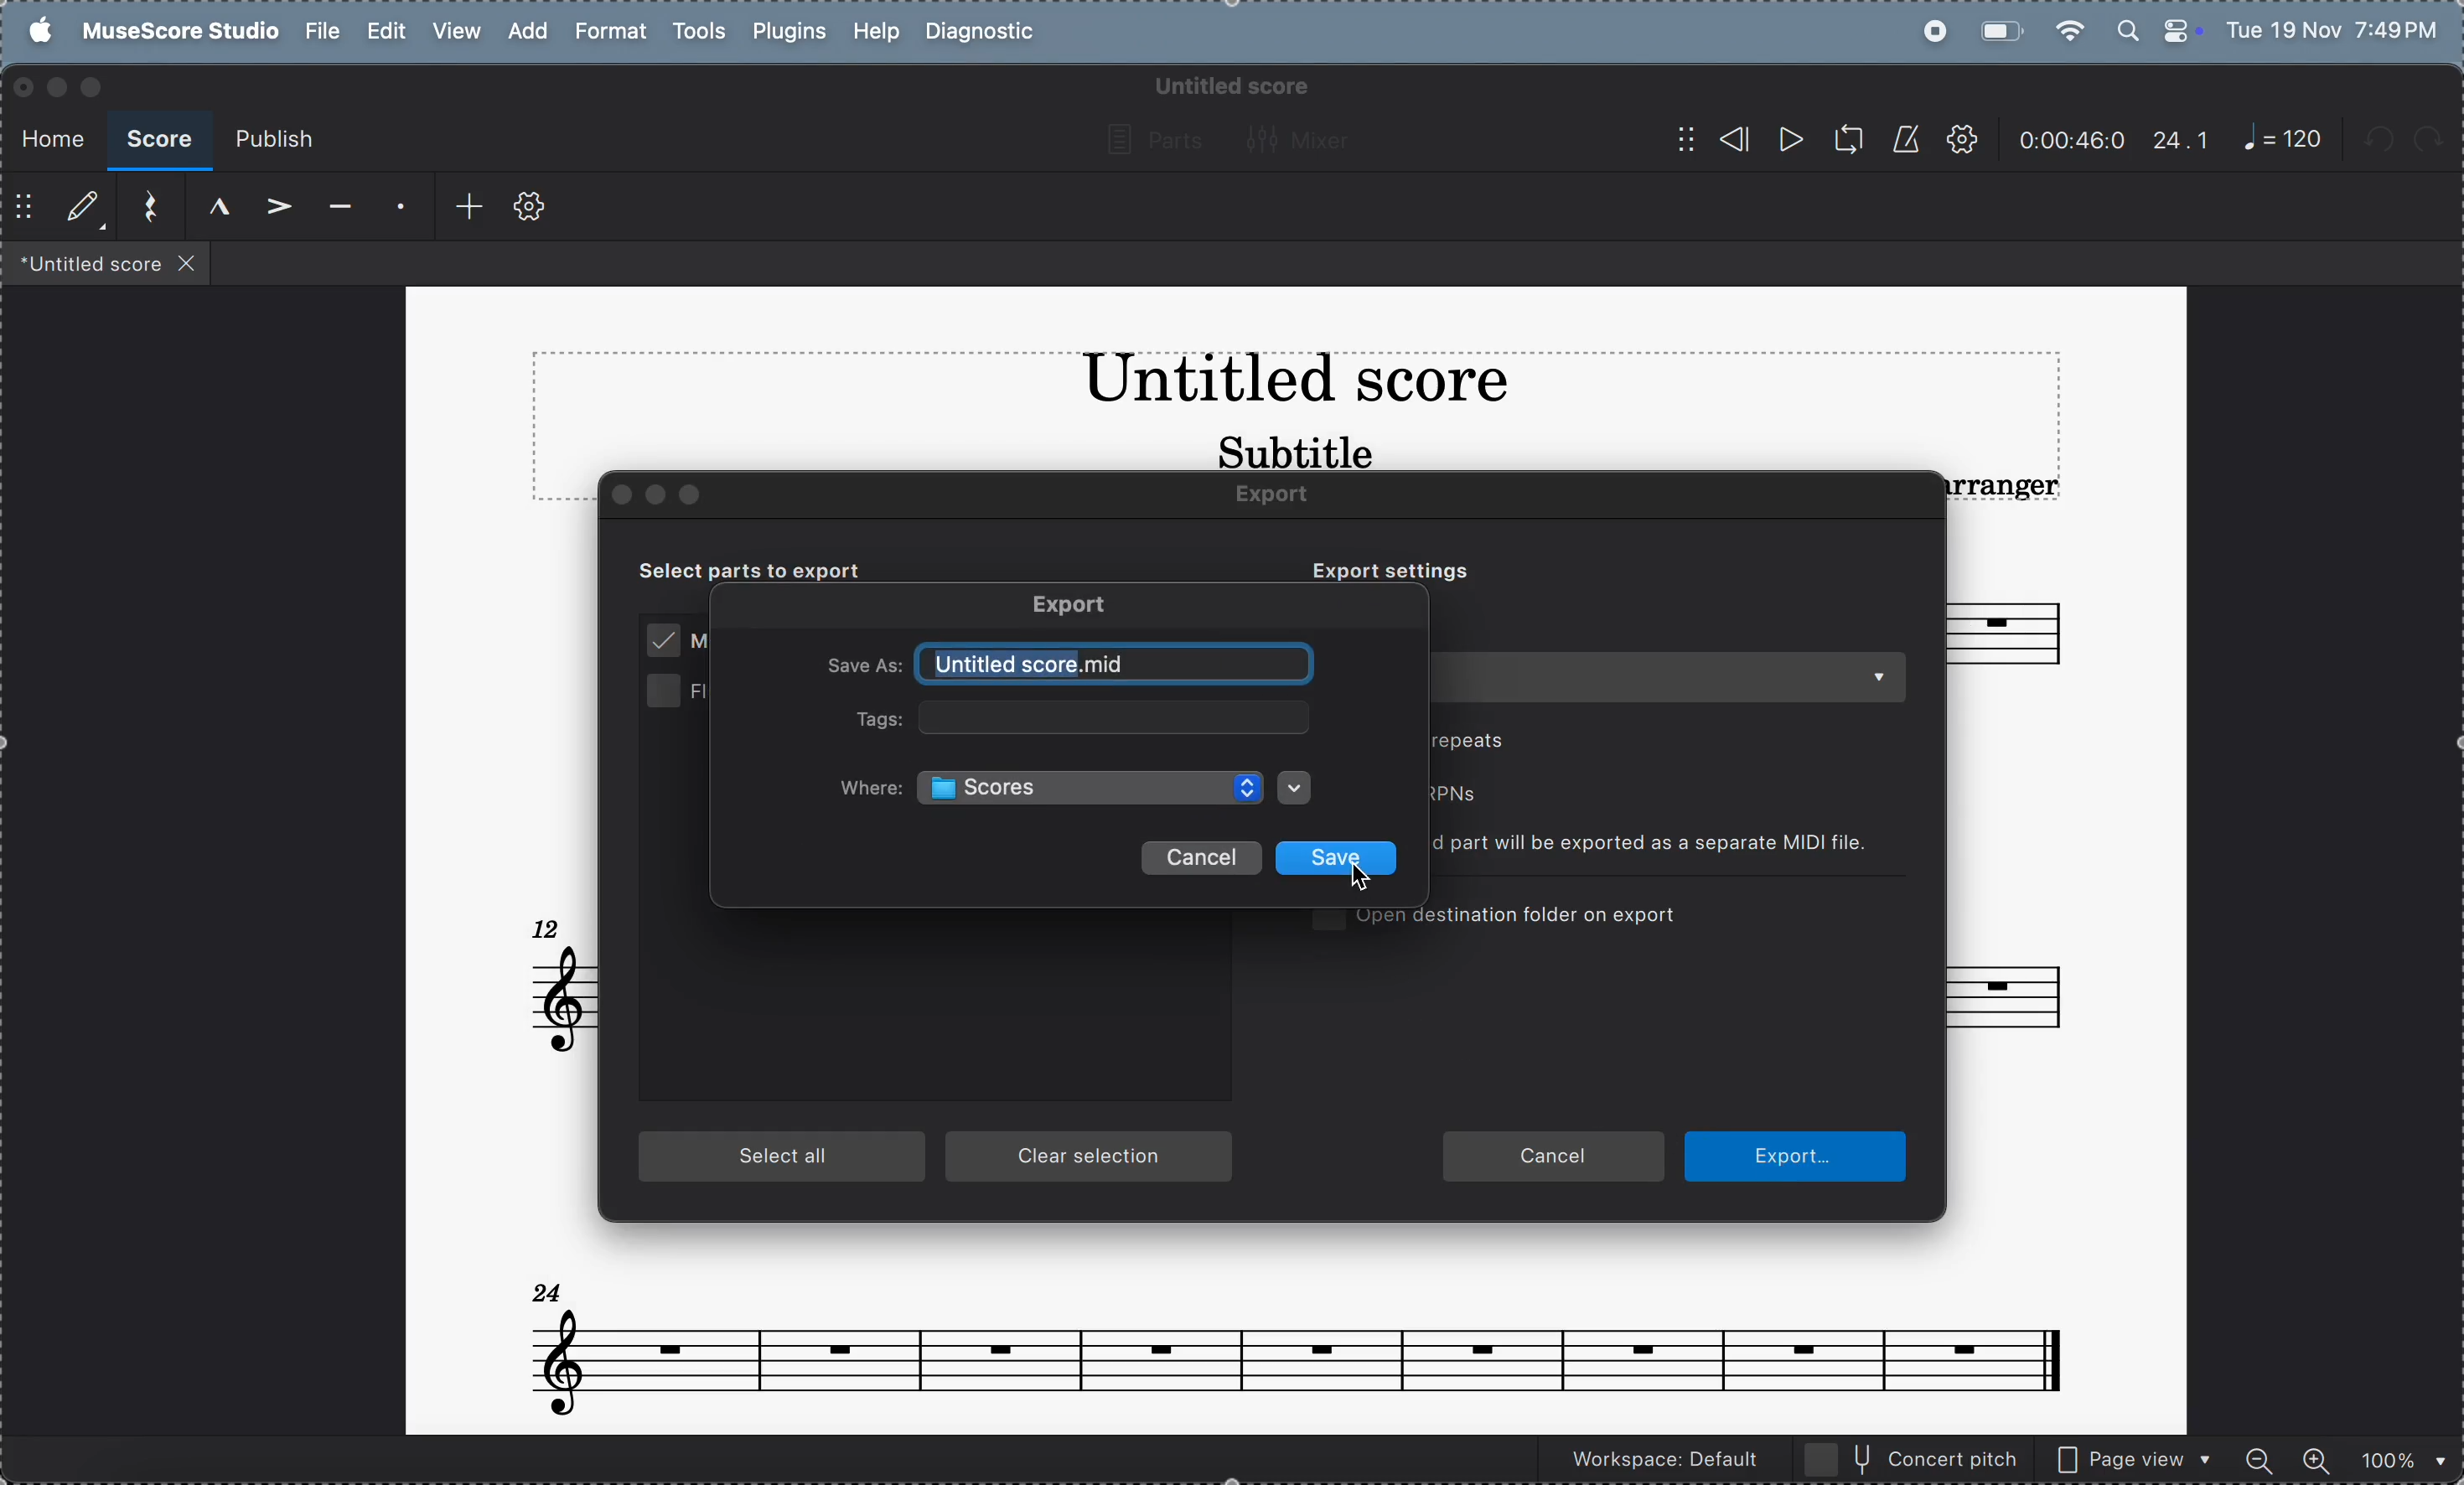 This screenshot has width=2464, height=1485. Describe the element at coordinates (1998, 29) in the screenshot. I see `battery` at that location.